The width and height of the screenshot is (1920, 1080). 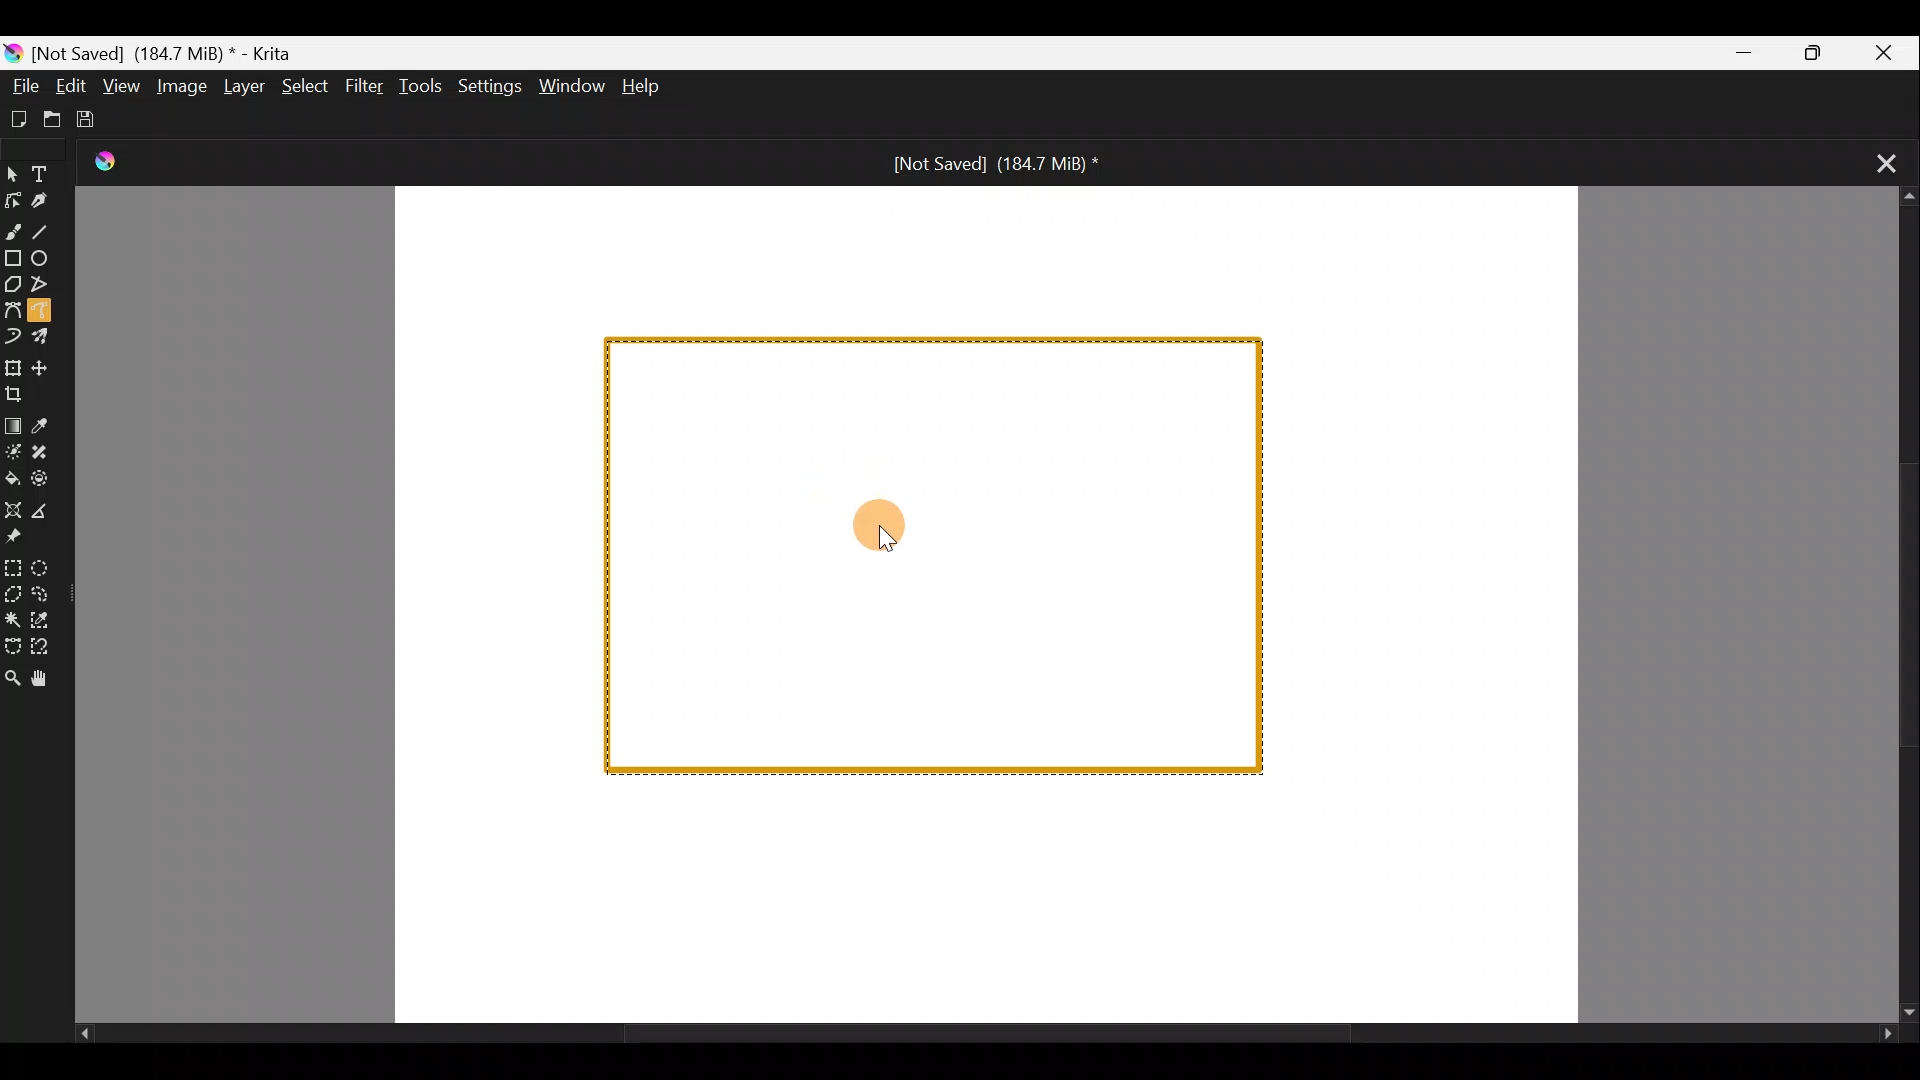 I want to click on Window, so click(x=568, y=88).